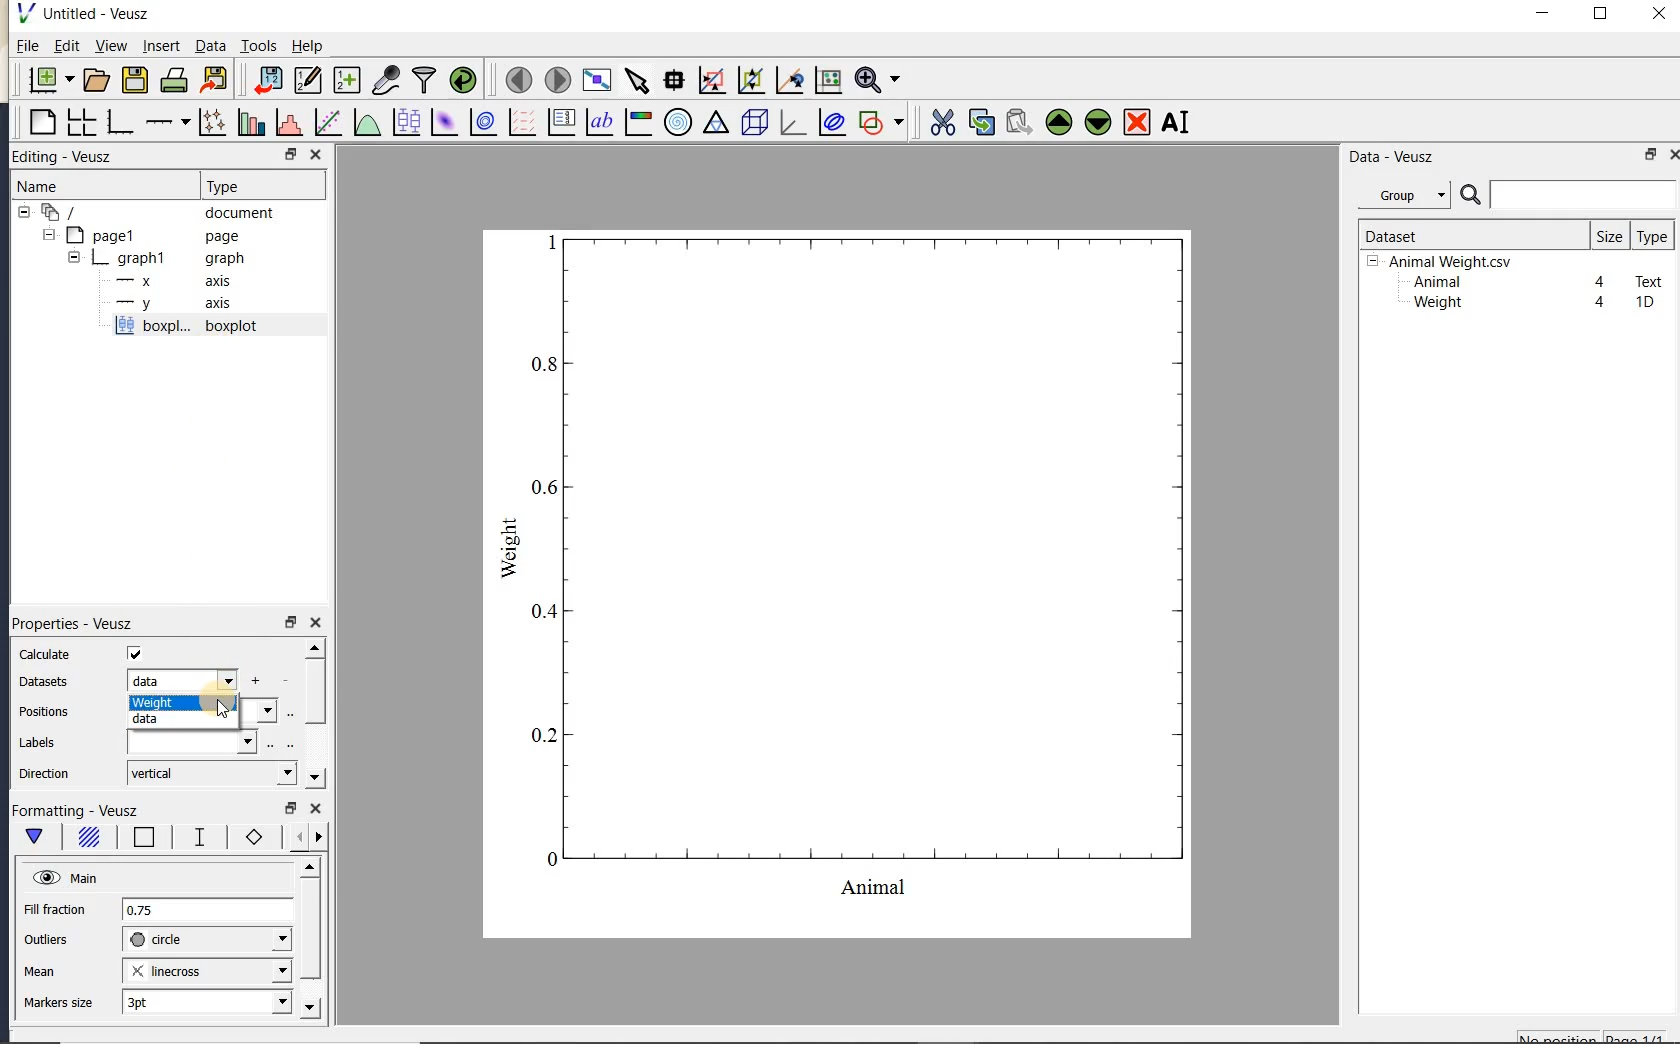 The width and height of the screenshot is (1680, 1044). I want to click on Fill fraction, so click(55, 911).